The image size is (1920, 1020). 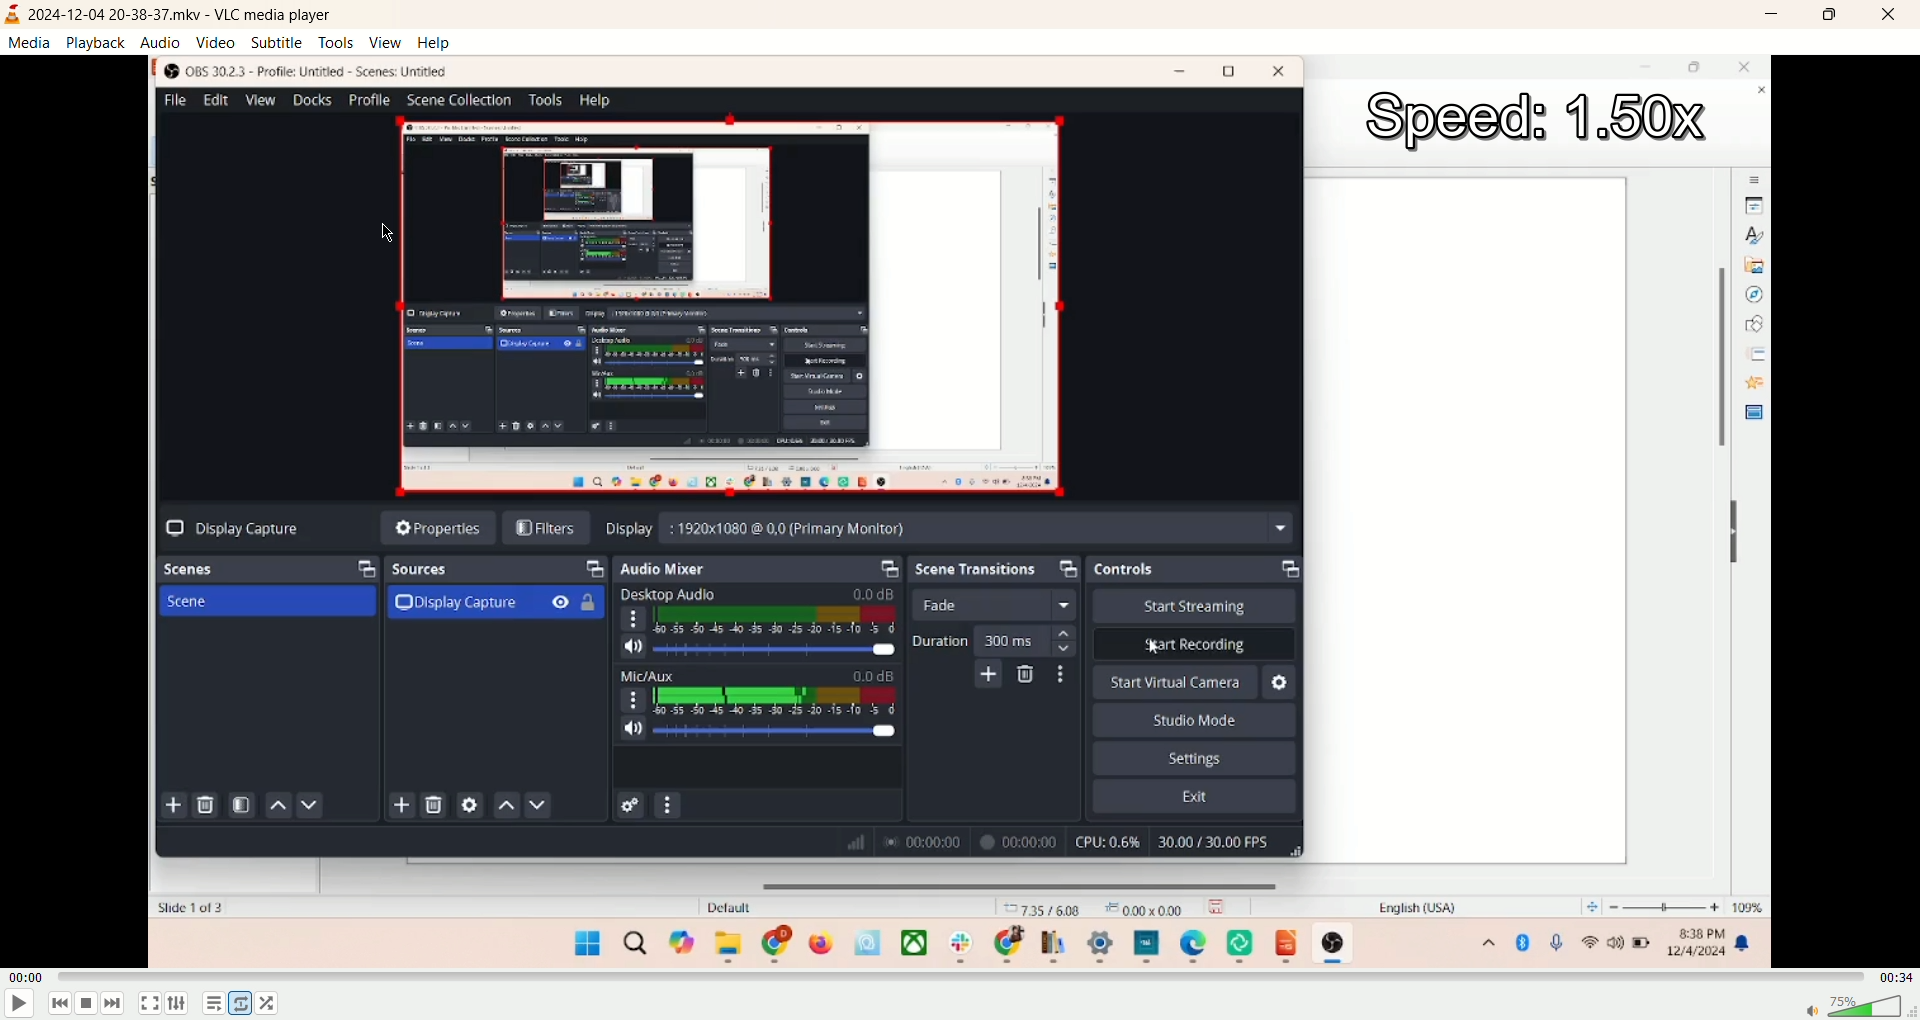 What do you see at coordinates (20, 1006) in the screenshot?
I see `play/pause` at bounding box center [20, 1006].